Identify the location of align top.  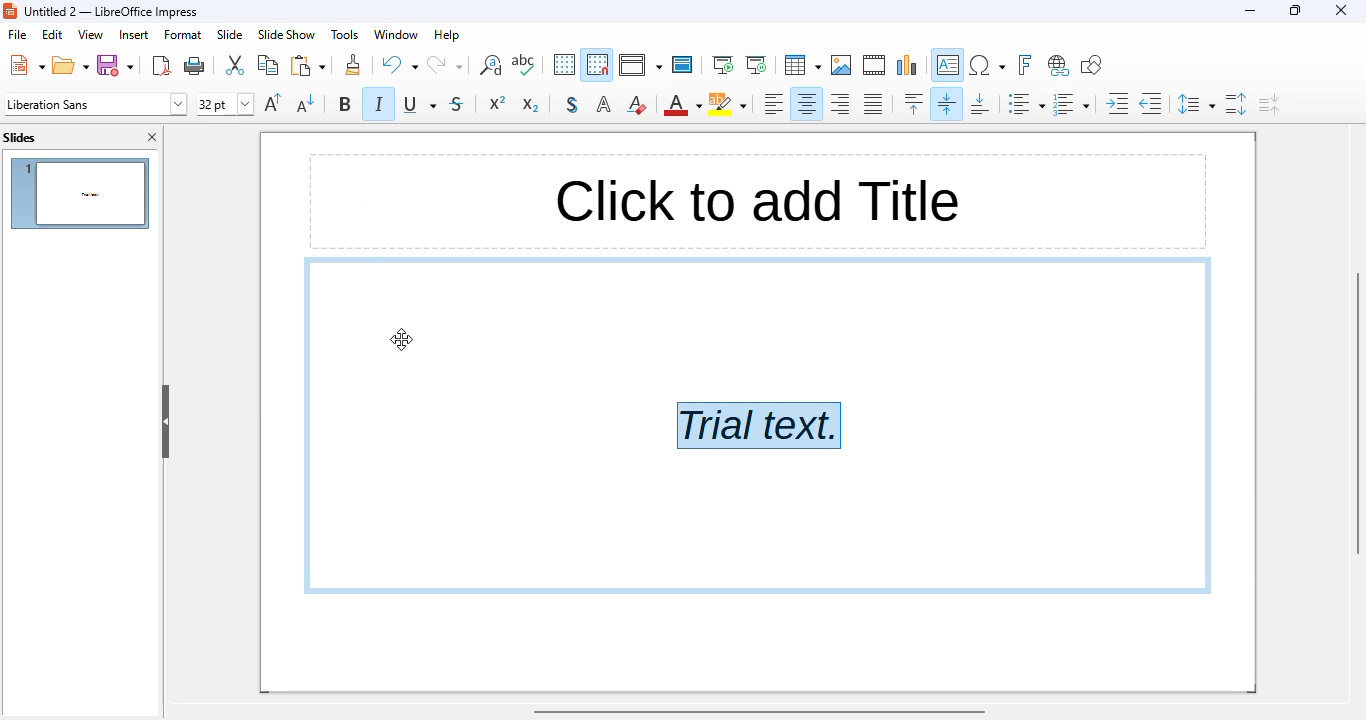
(914, 103).